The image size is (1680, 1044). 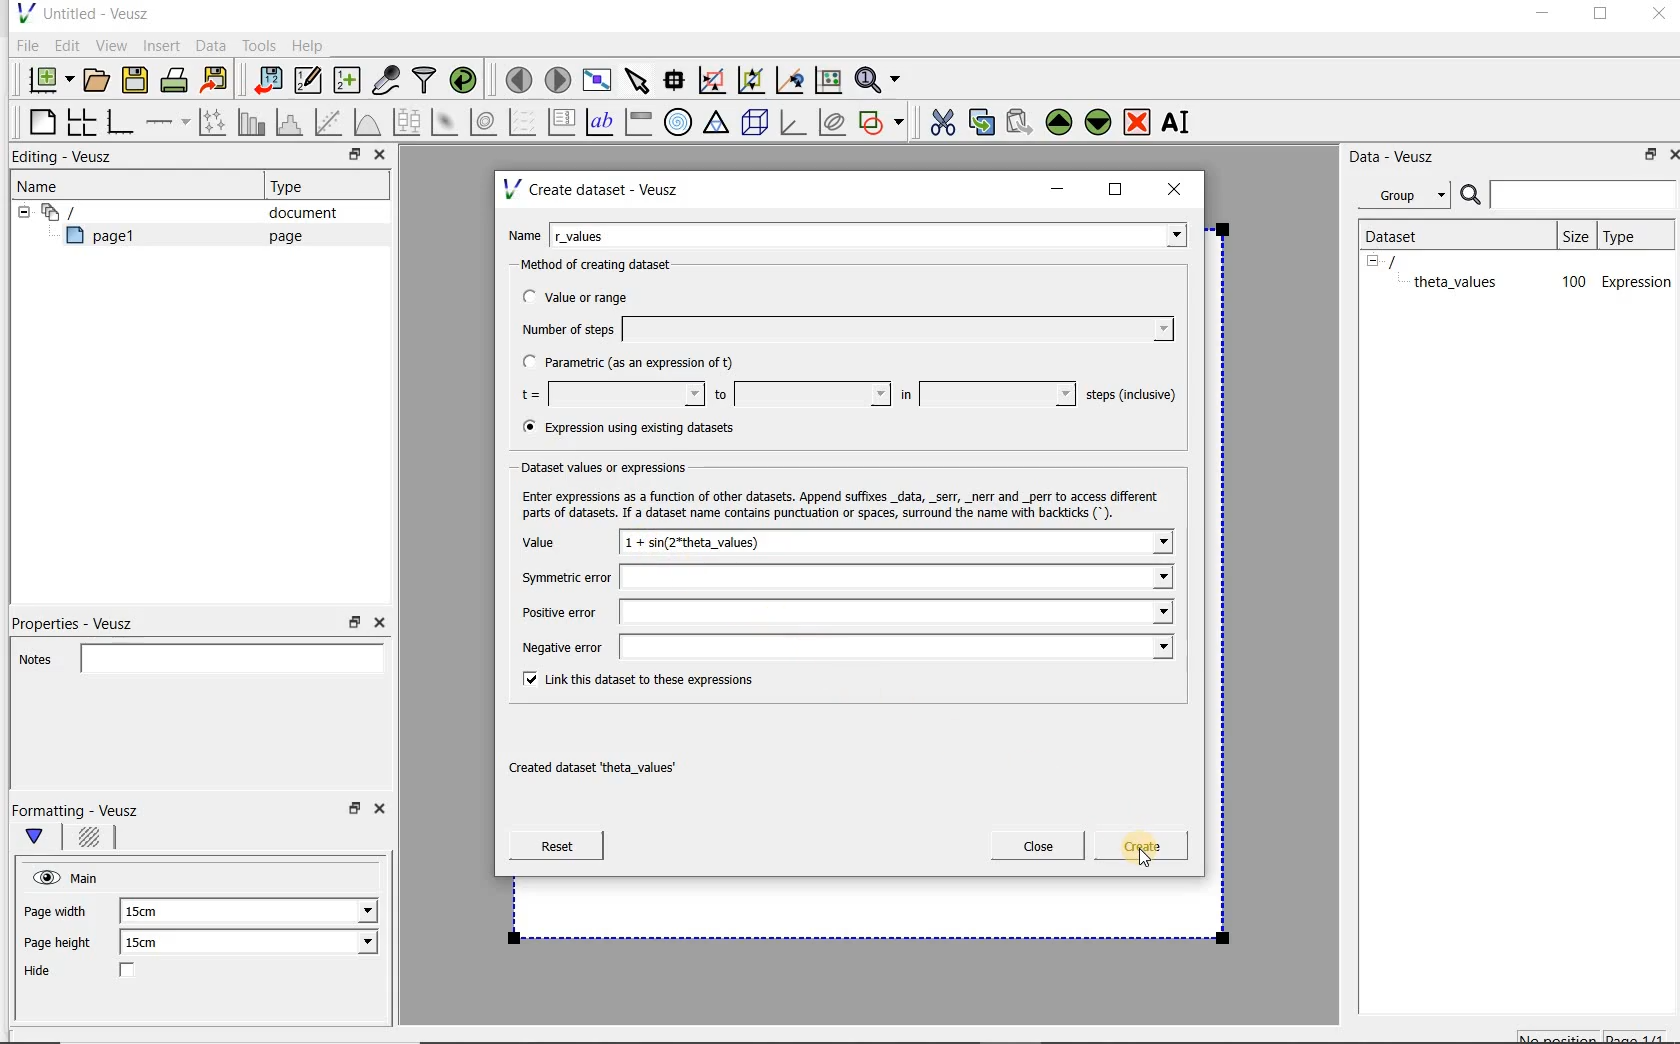 What do you see at coordinates (879, 75) in the screenshot?
I see `Zoom functions menu` at bounding box center [879, 75].